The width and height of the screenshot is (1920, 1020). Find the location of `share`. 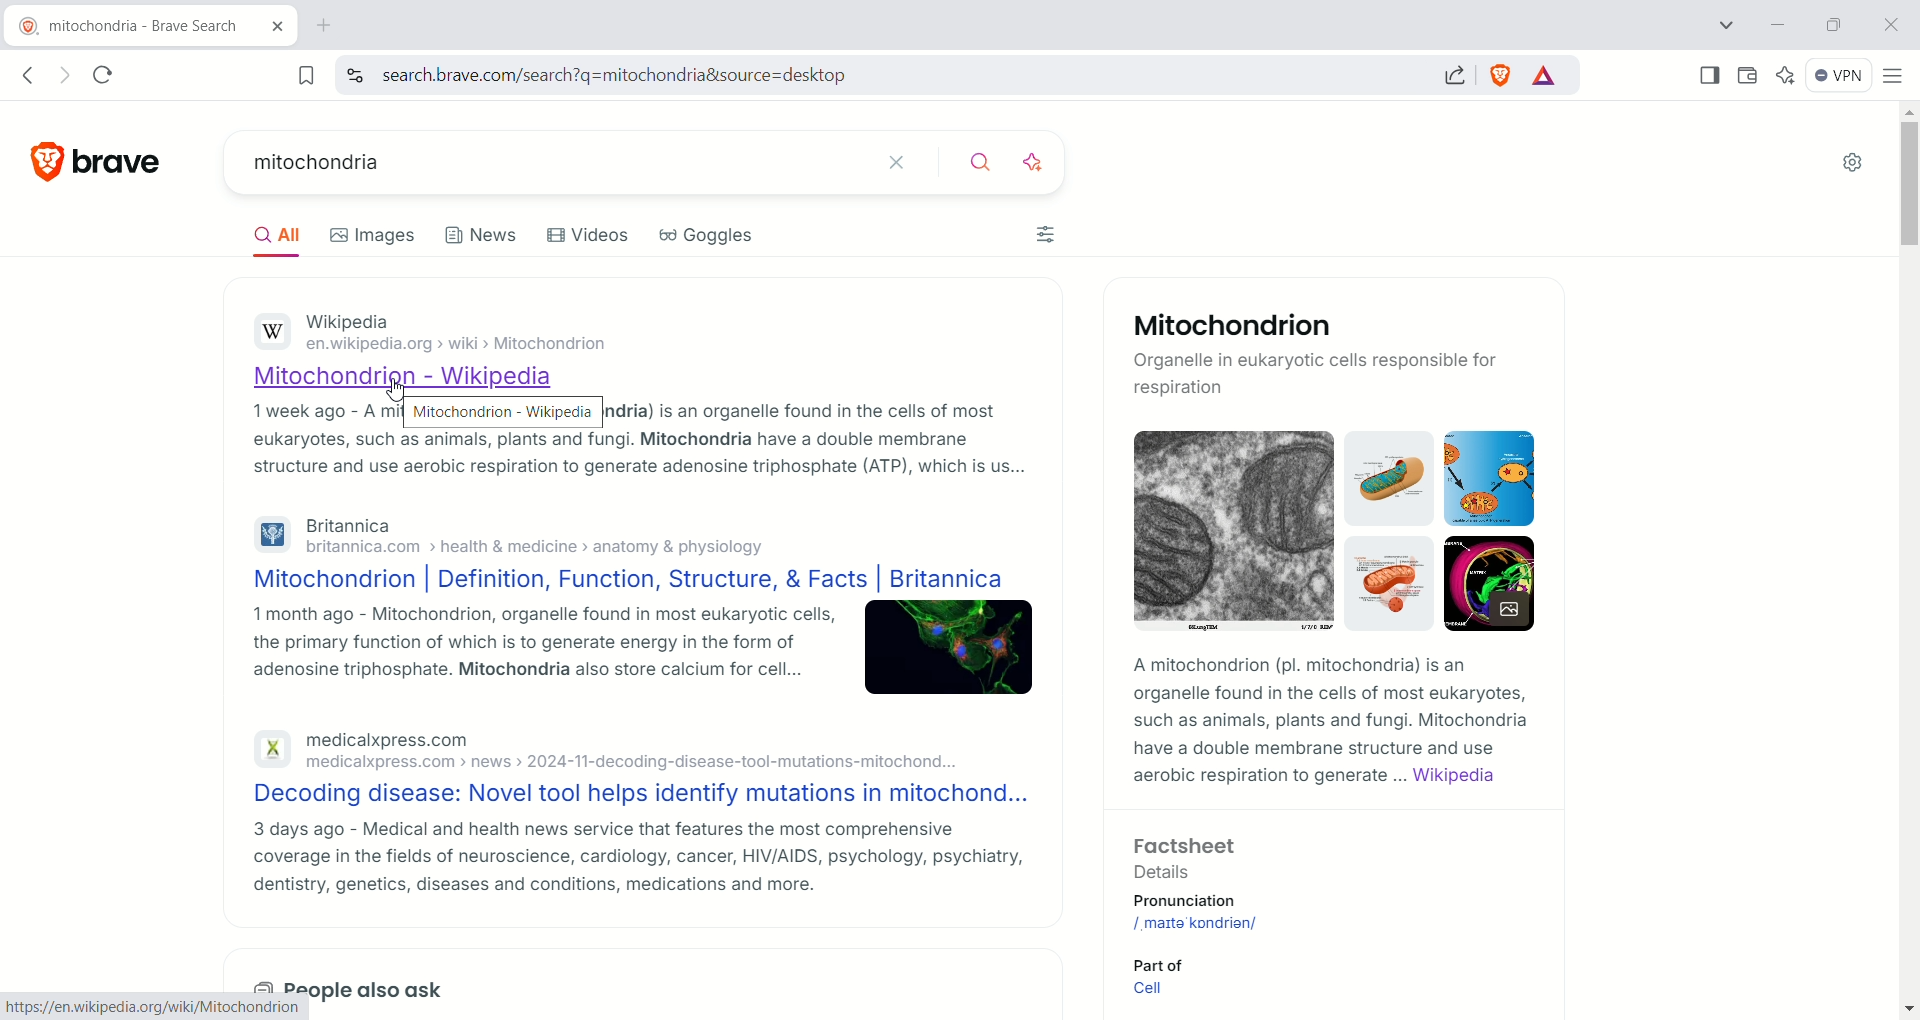

share is located at coordinates (1455, 76).